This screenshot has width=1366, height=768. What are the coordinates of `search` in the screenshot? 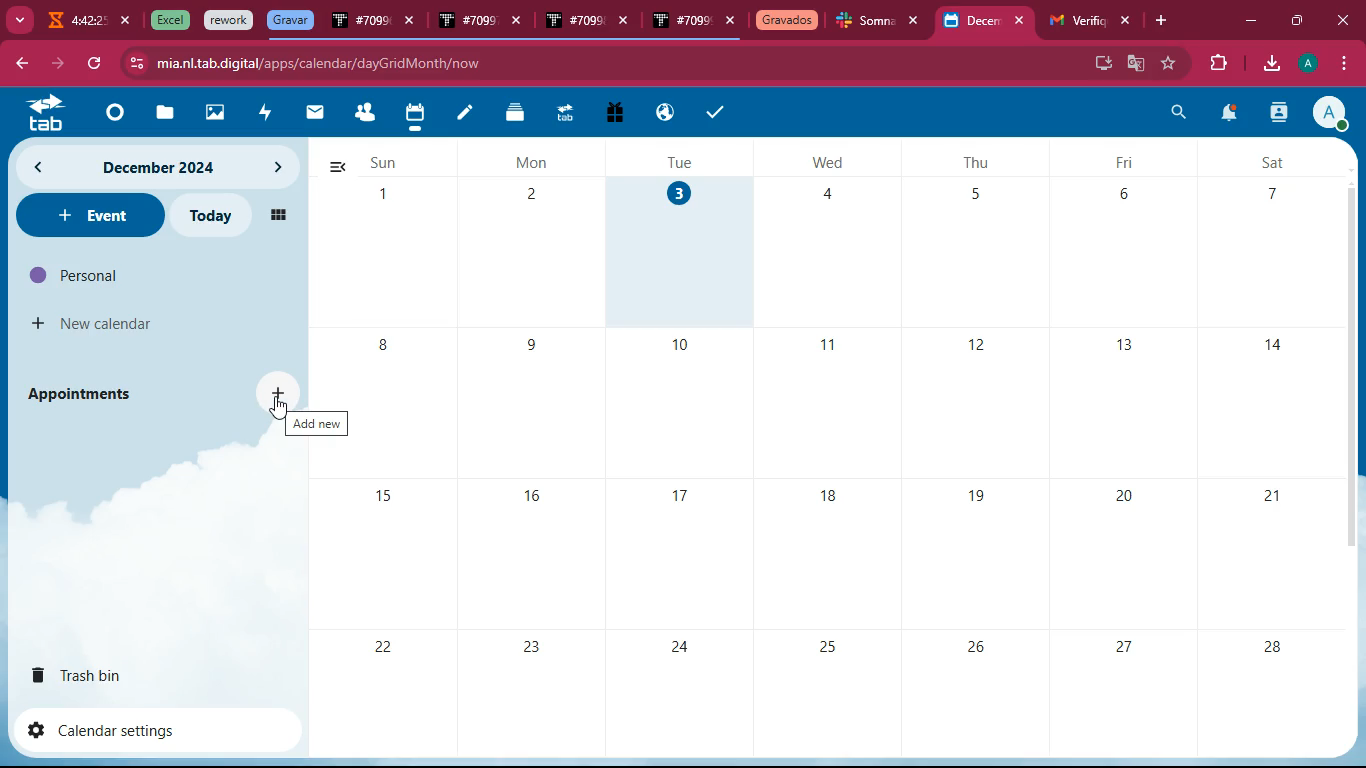 It's located at (1179, 115).